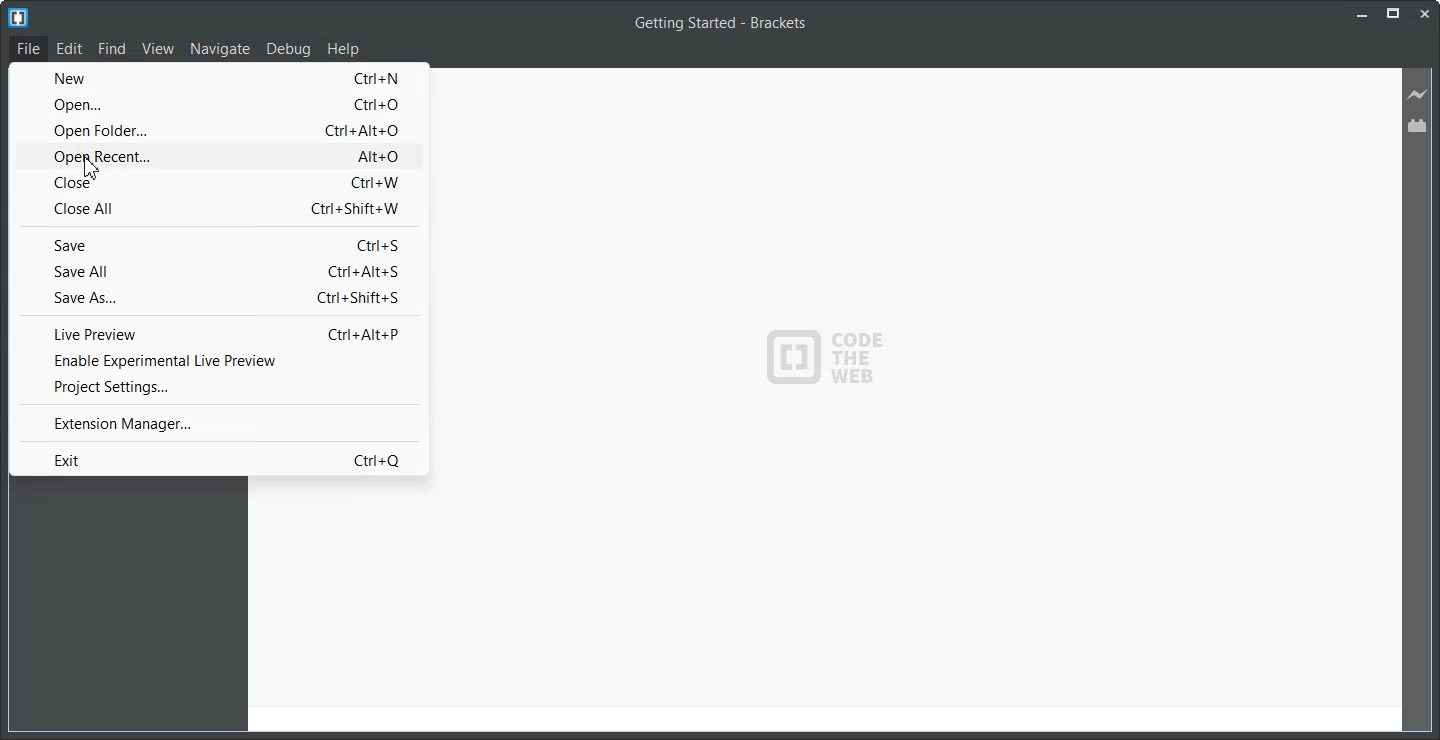  What do you see at coordinates (29, 47) in the screenshot?
I see `File` at bounding box center [29, 47].